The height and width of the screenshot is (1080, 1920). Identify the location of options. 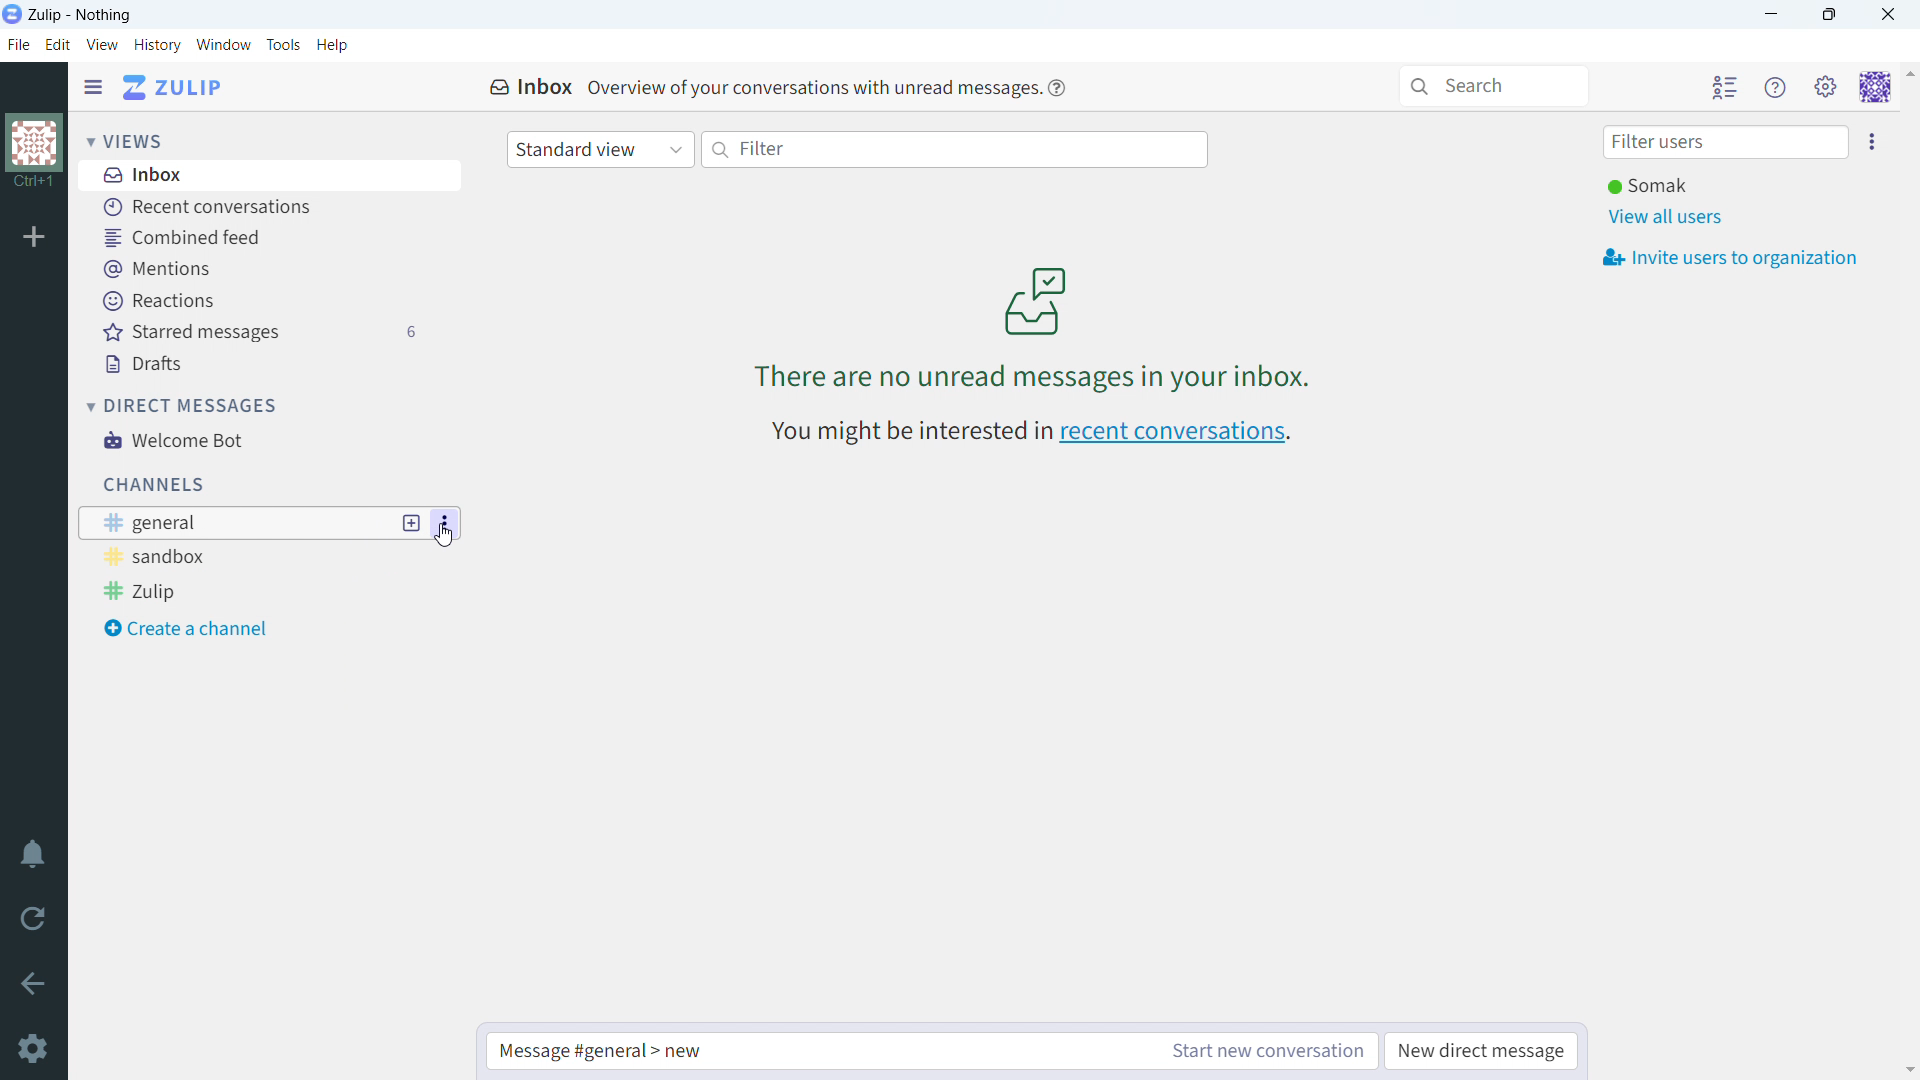
(446, 524).